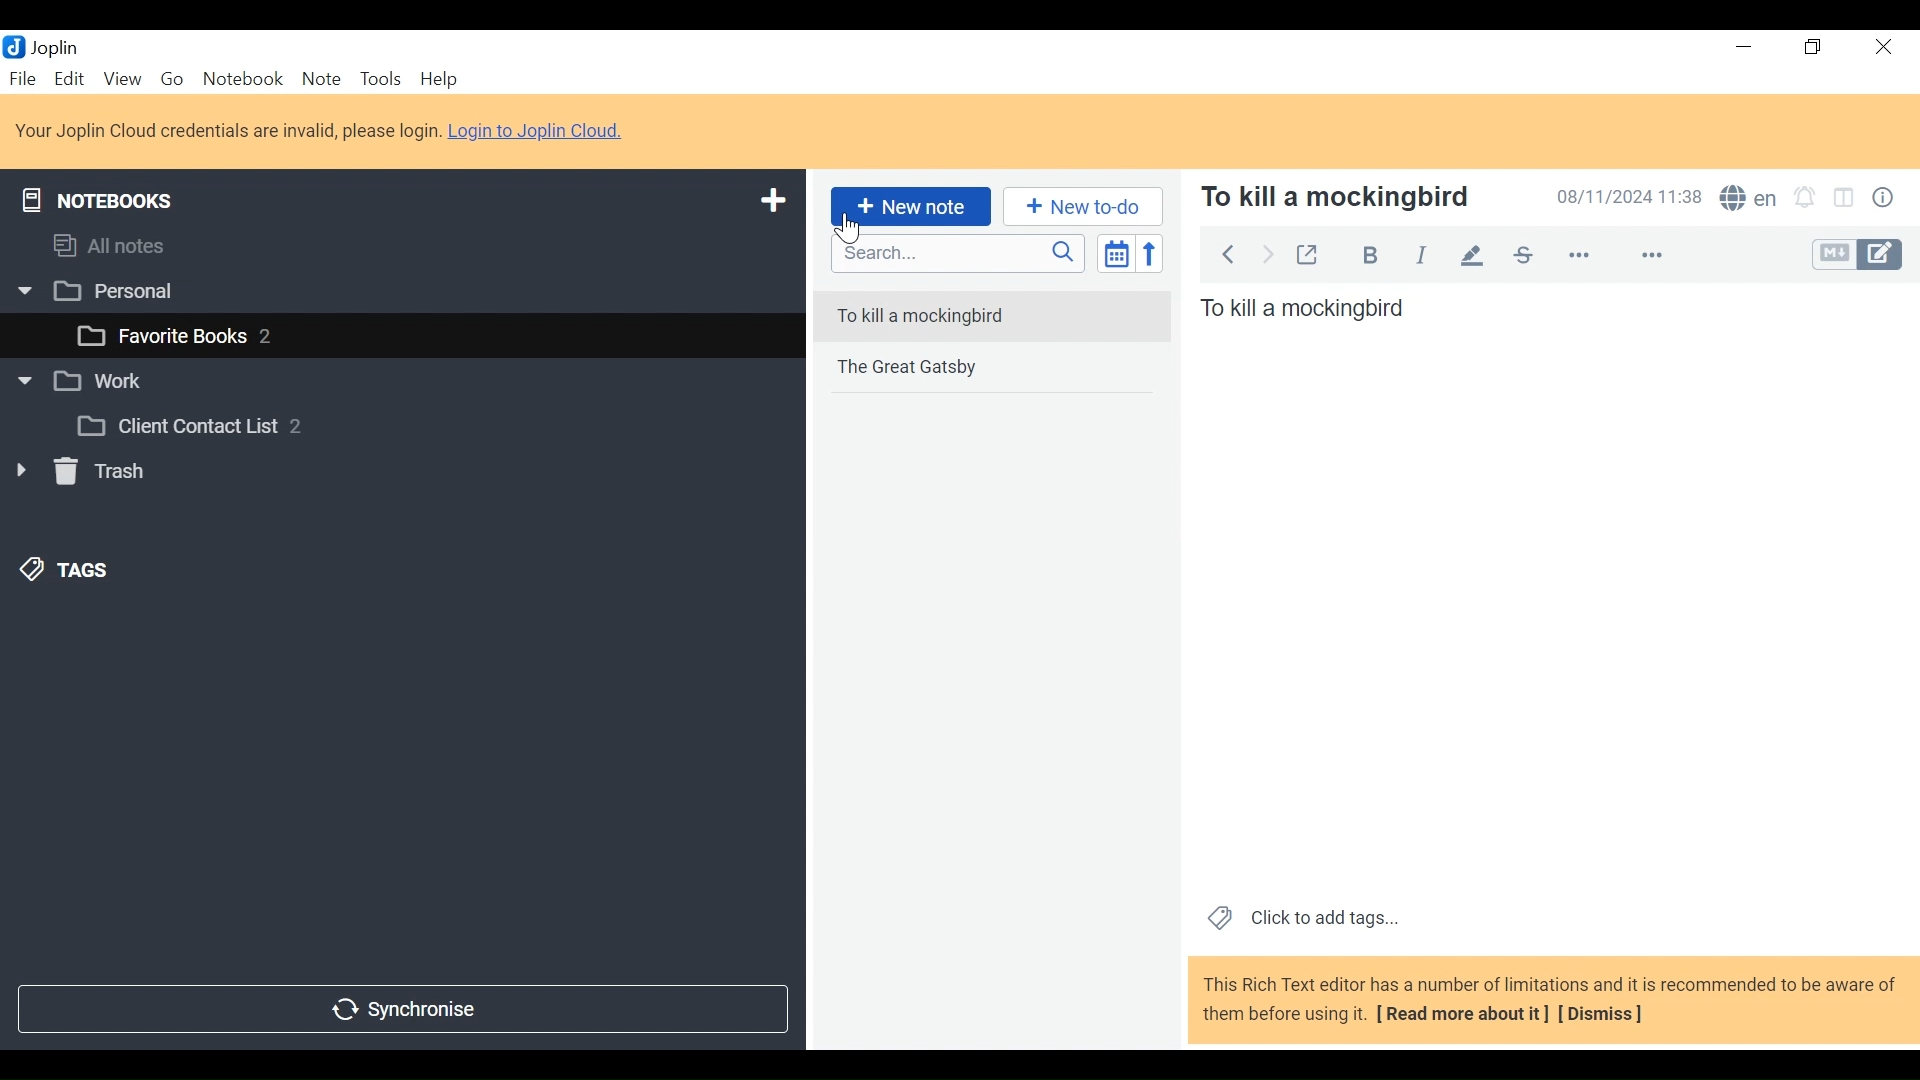 Image resolution: width=1920 pixels, height=1080 pixels. What do you see at coordinates (992, 316) in the screenshot?
I see `To kill a mockingbird` at bounding box center [992, 316].